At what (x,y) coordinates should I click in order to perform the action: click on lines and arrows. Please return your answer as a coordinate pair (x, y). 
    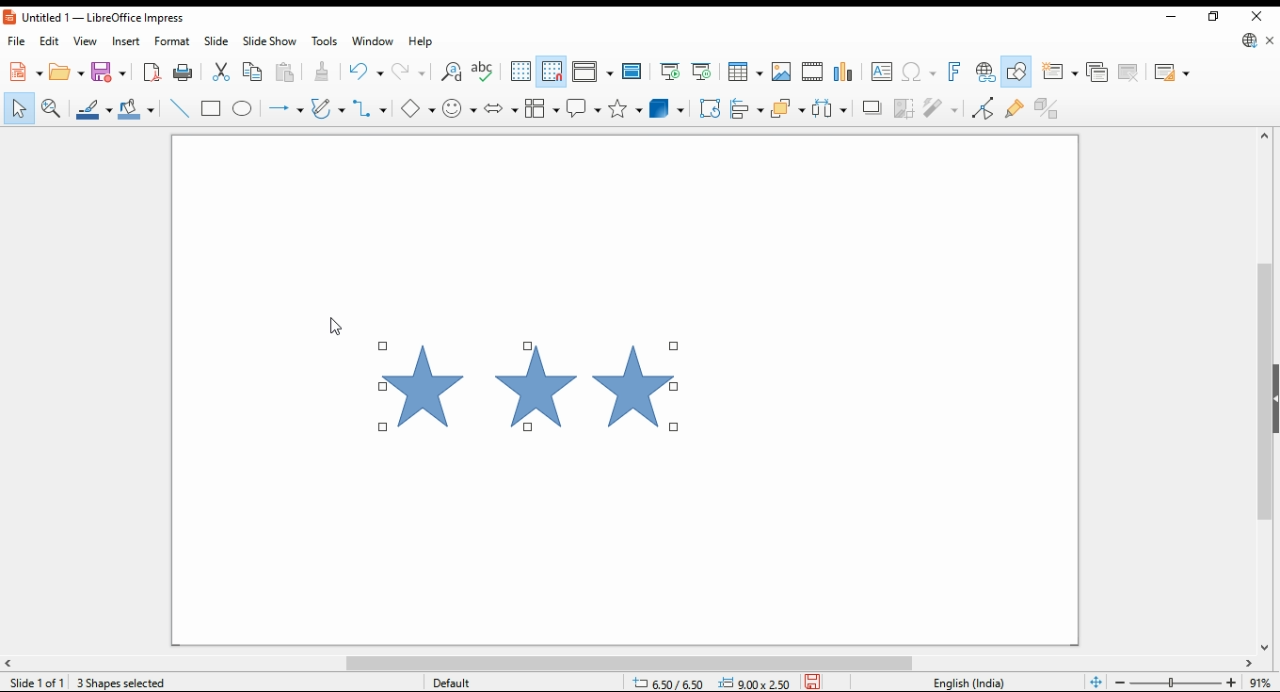
    Looking at the image, I should click on (286, 108).